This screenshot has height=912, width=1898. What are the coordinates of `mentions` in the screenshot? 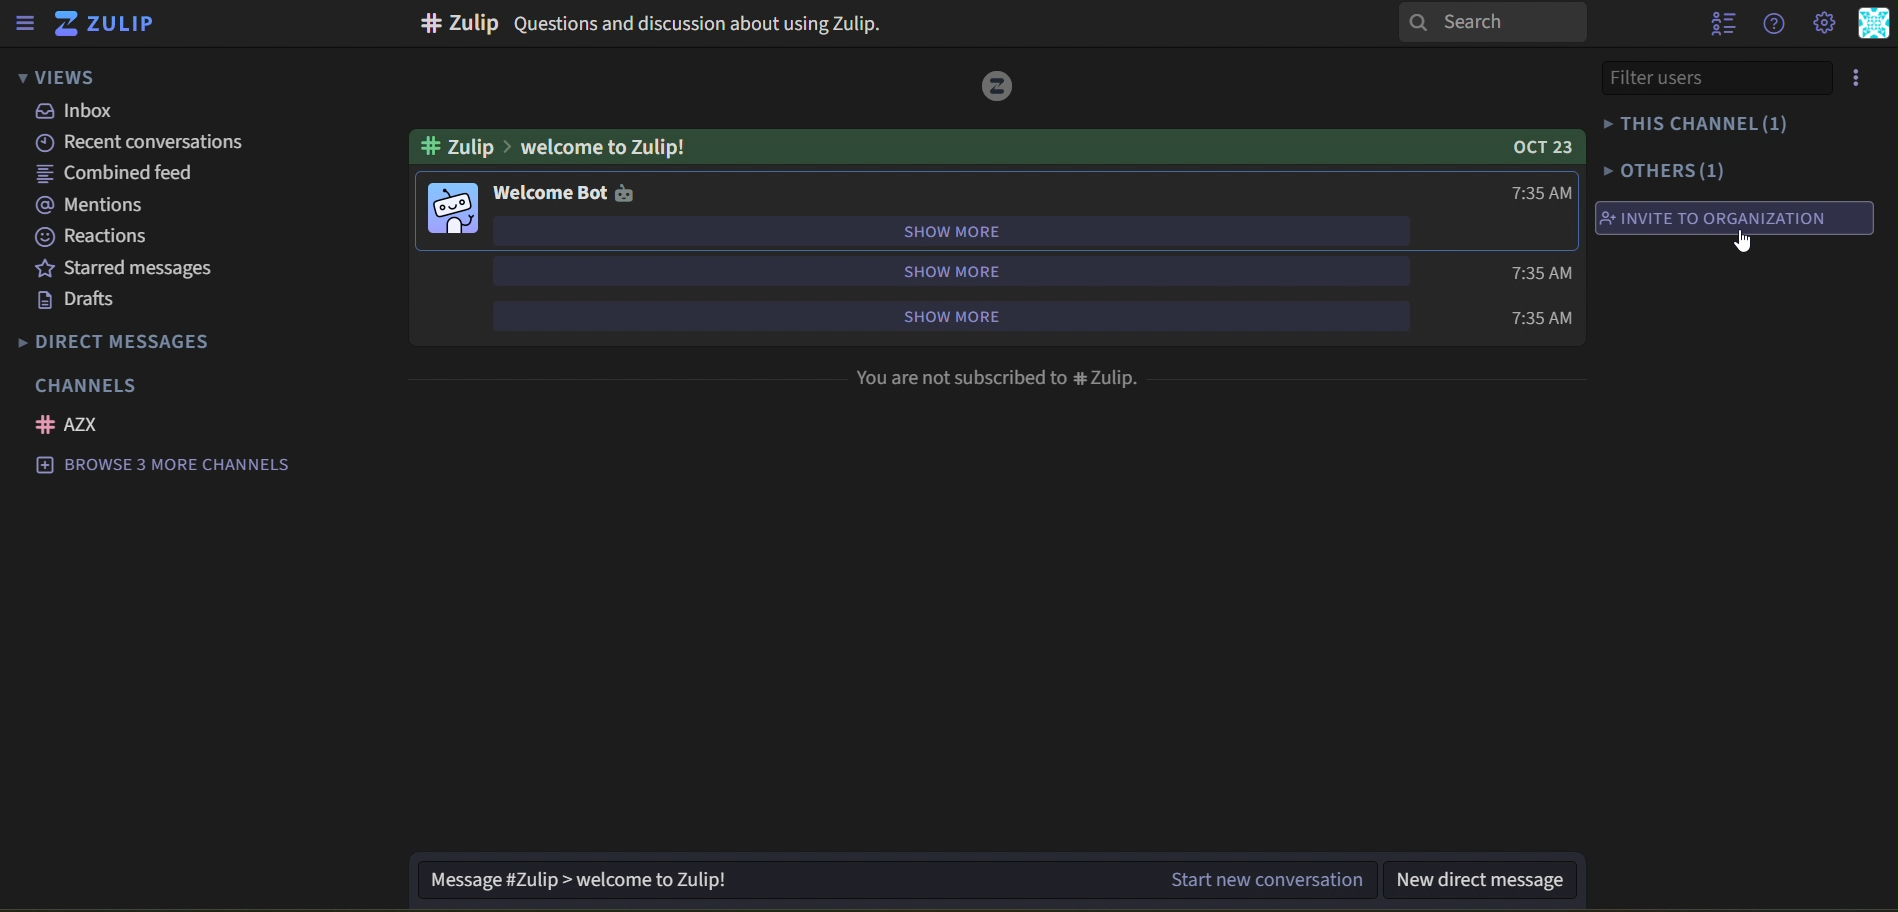 It's located at (91, 205).